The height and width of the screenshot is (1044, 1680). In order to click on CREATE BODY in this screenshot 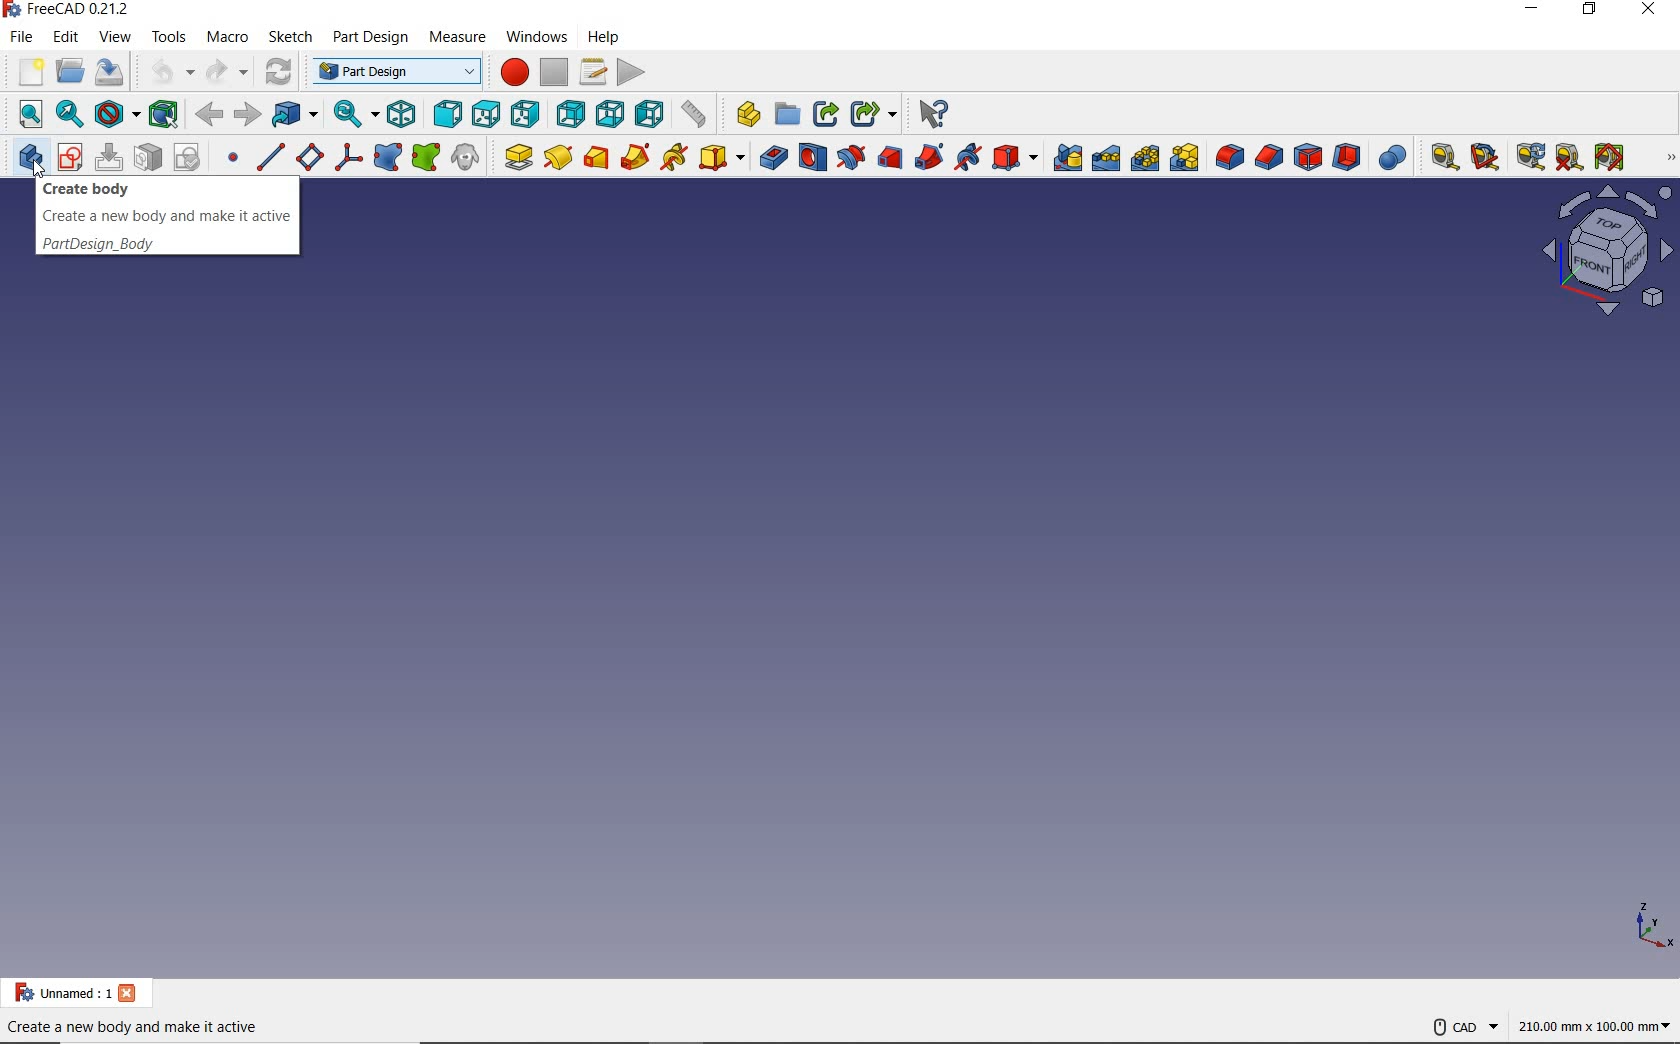, I will do `click(169, 220)`.